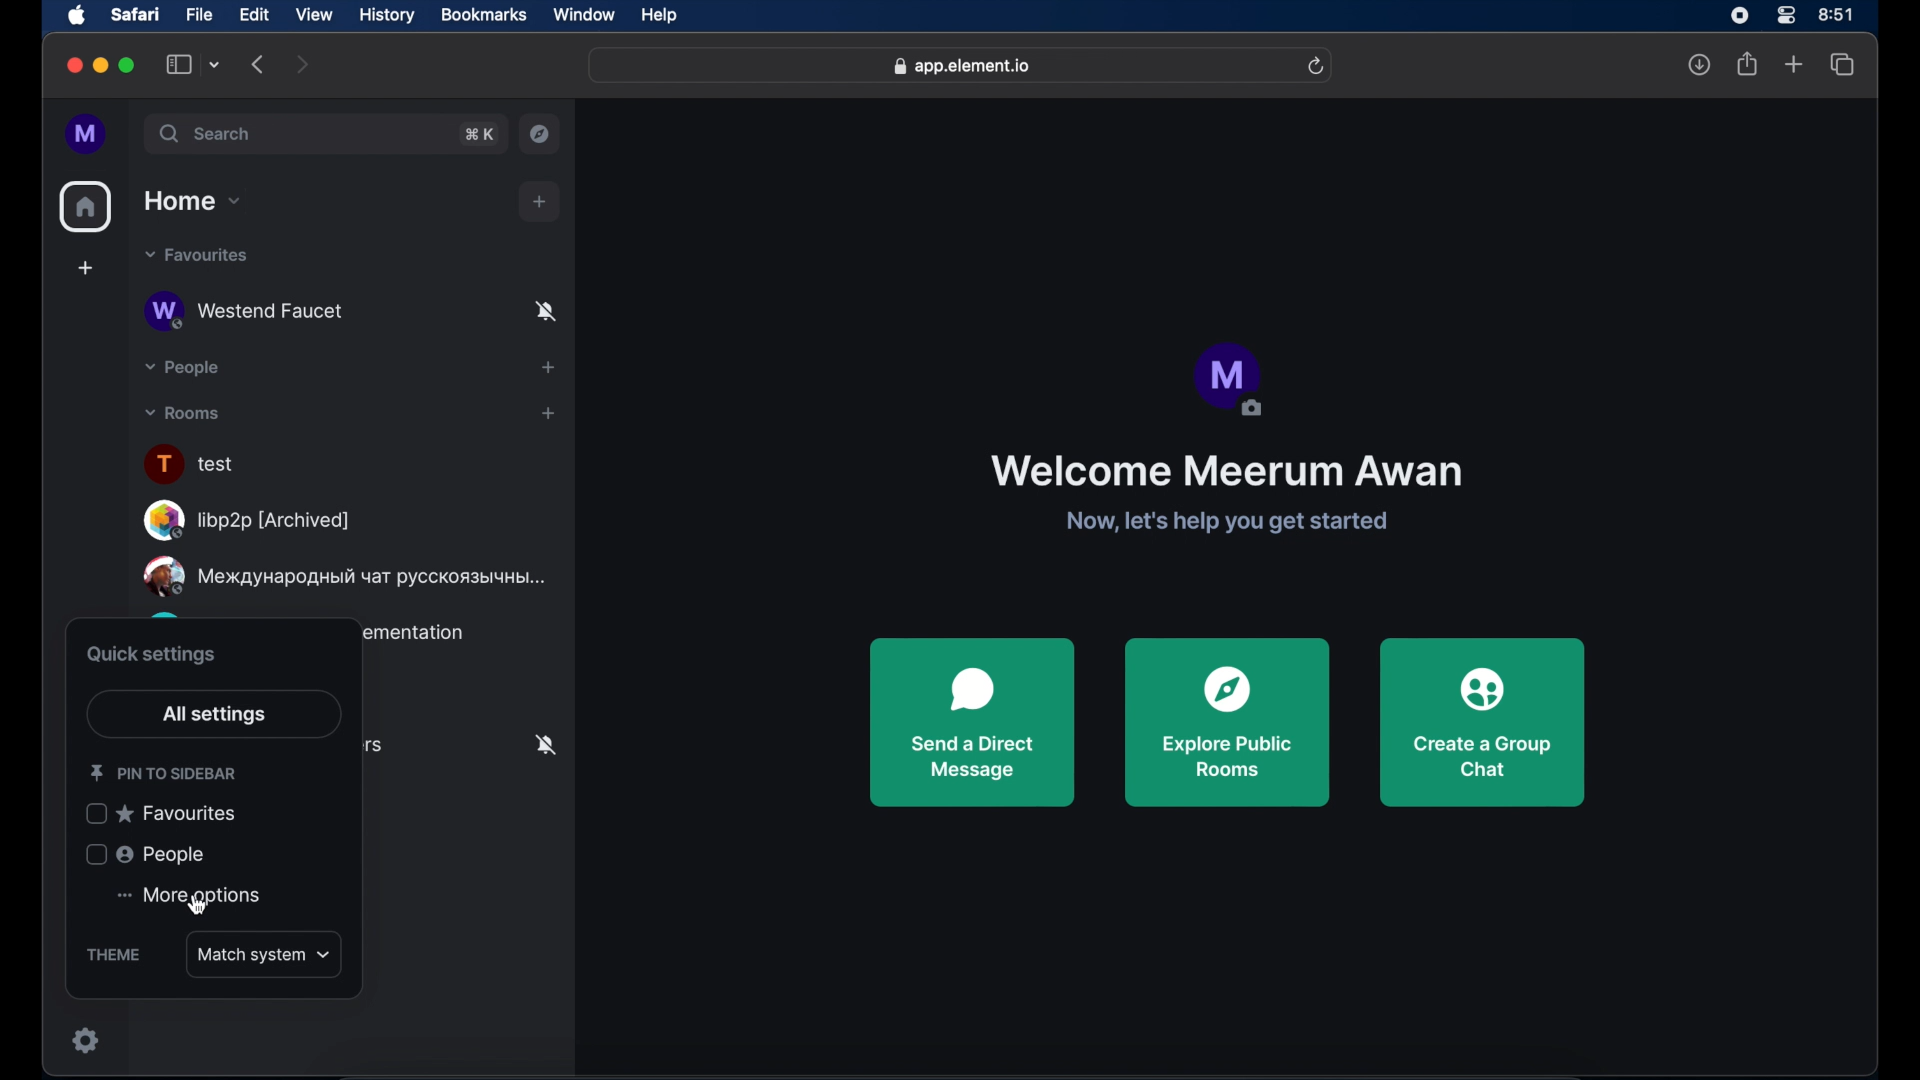  I want to click on home, so click(87, 207).